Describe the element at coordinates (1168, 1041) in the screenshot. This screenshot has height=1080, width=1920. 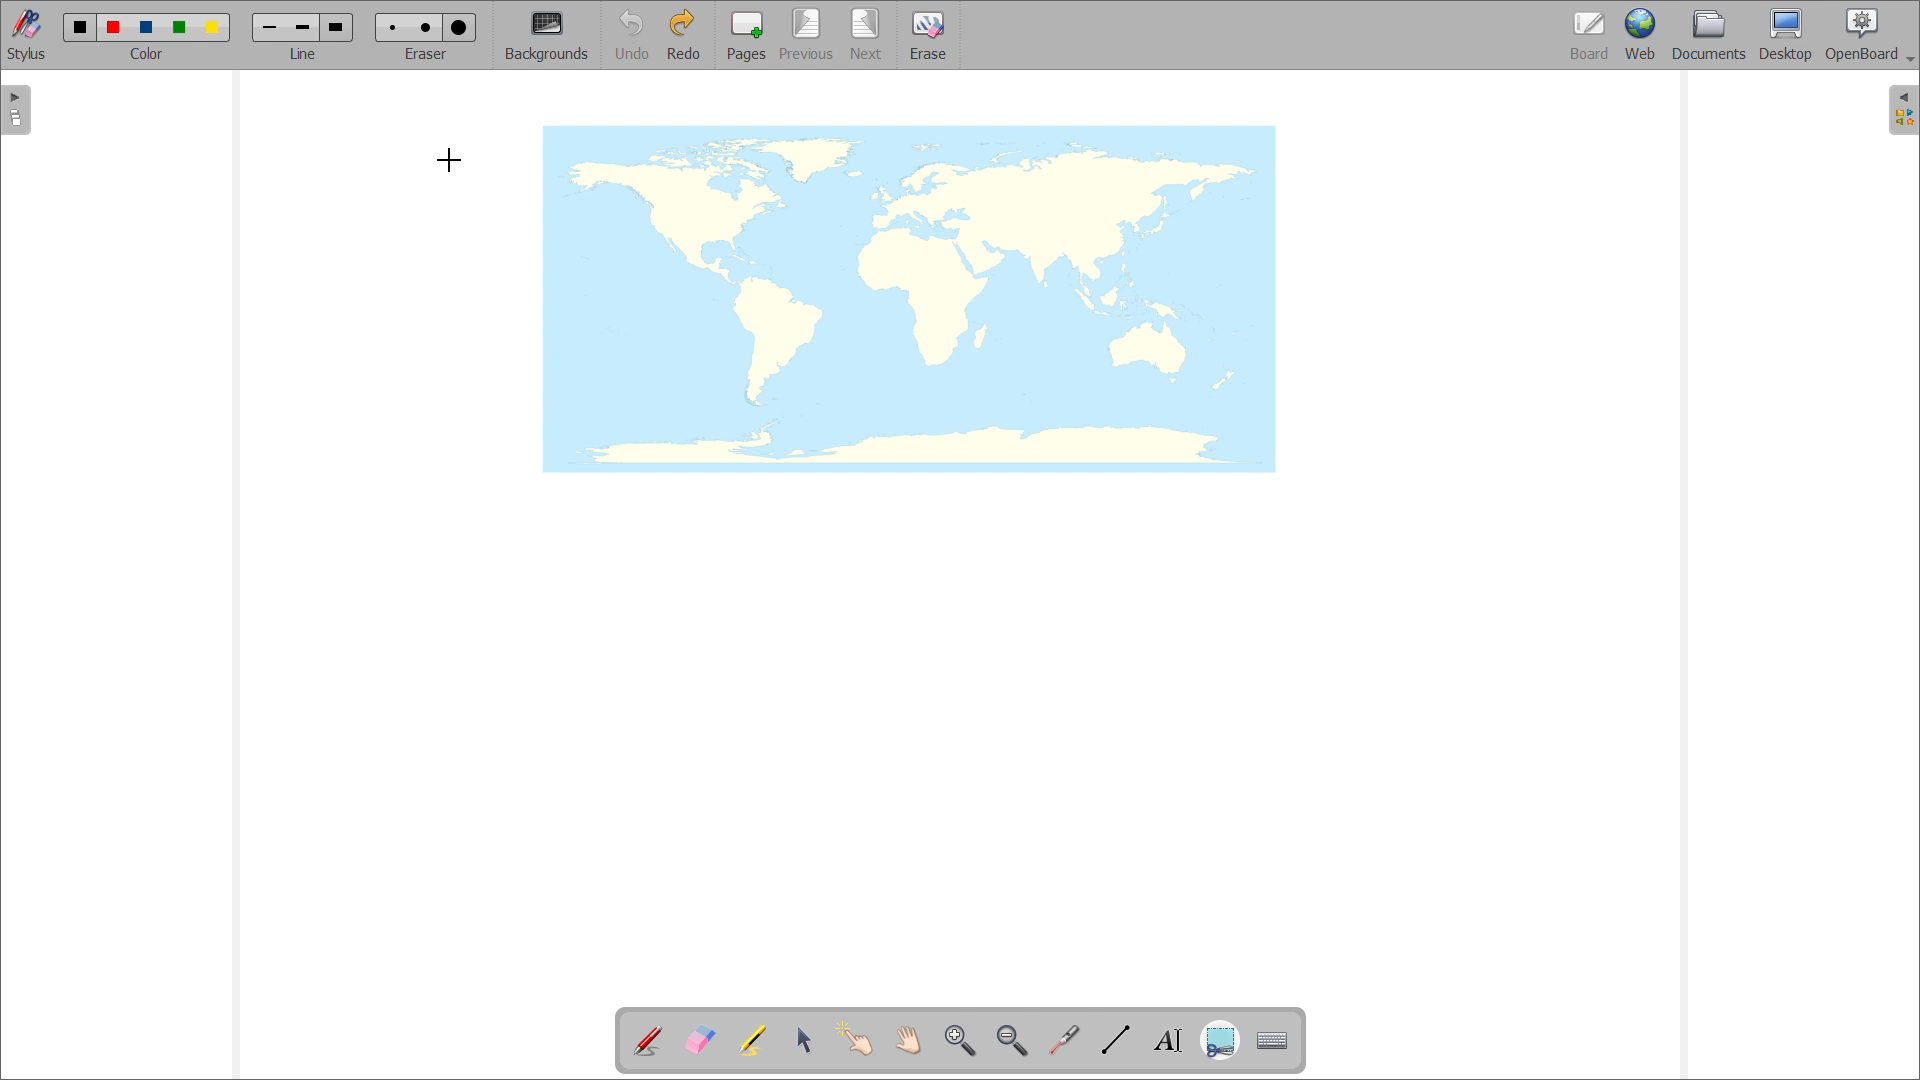
I see `write text` at that location.